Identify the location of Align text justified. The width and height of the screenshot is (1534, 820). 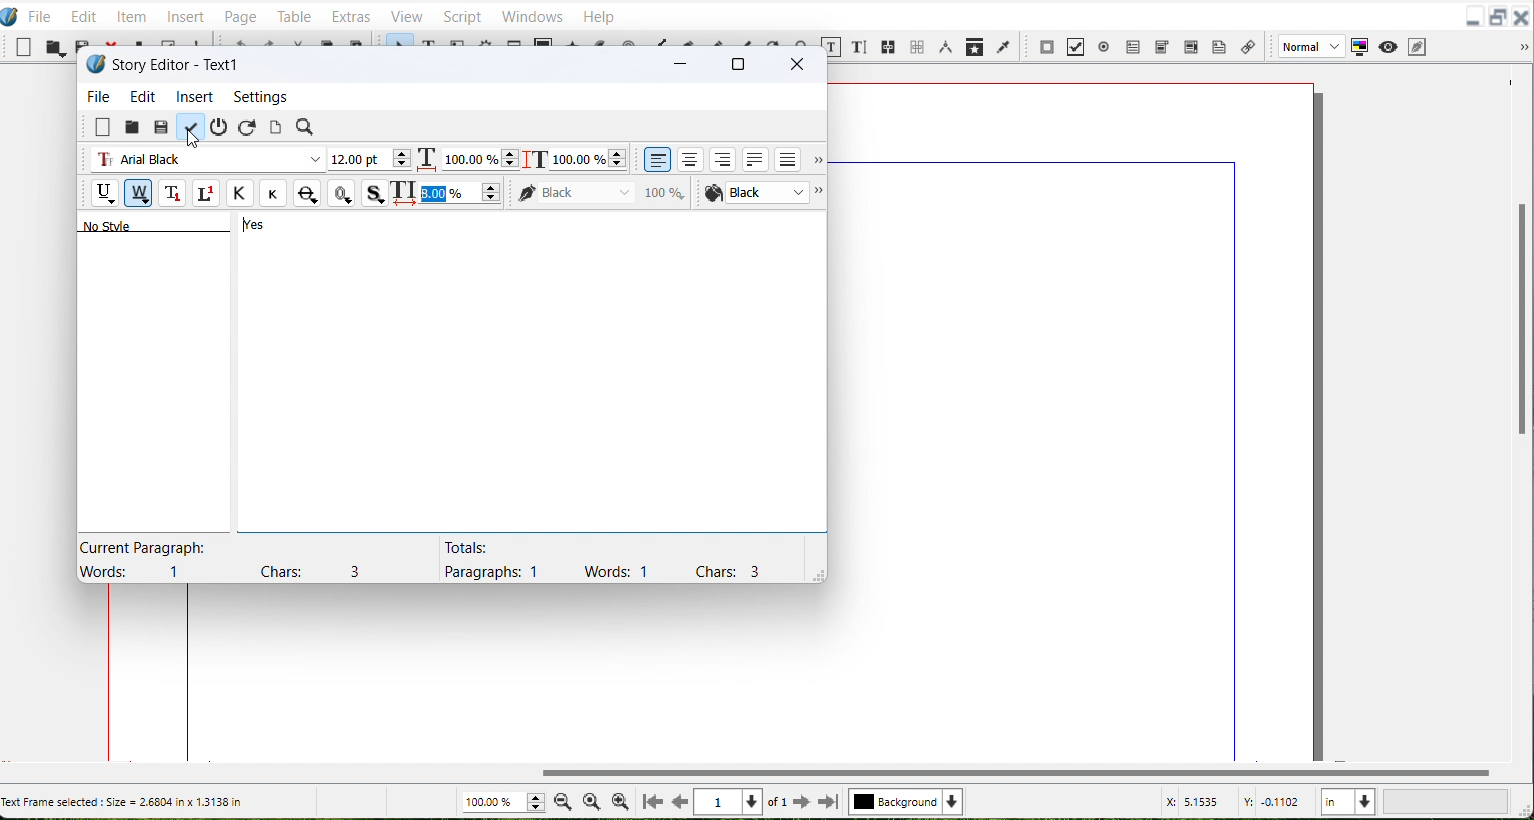
(756, 158).